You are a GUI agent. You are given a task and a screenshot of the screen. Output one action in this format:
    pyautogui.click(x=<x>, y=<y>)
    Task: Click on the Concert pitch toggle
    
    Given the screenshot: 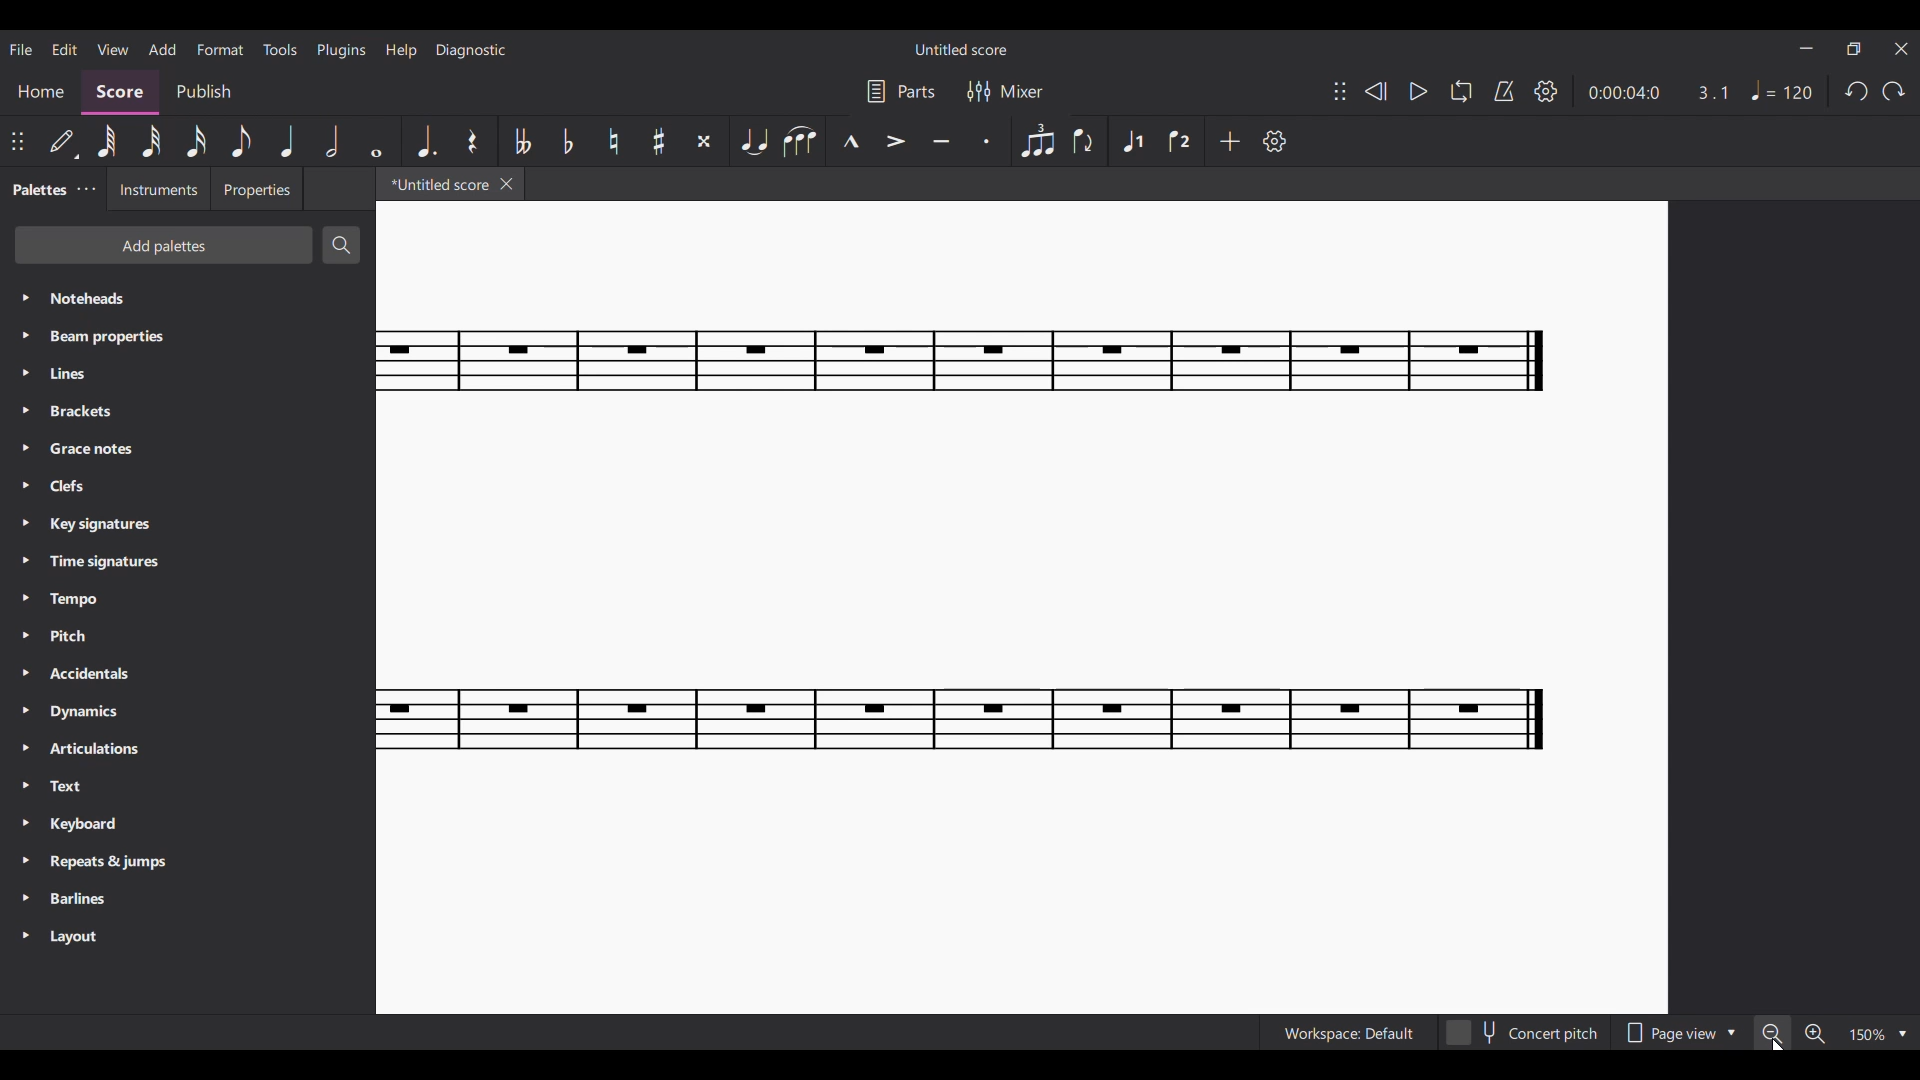 What is the action you would take?
    pyautogui.click(x=1523, y=1032)
    